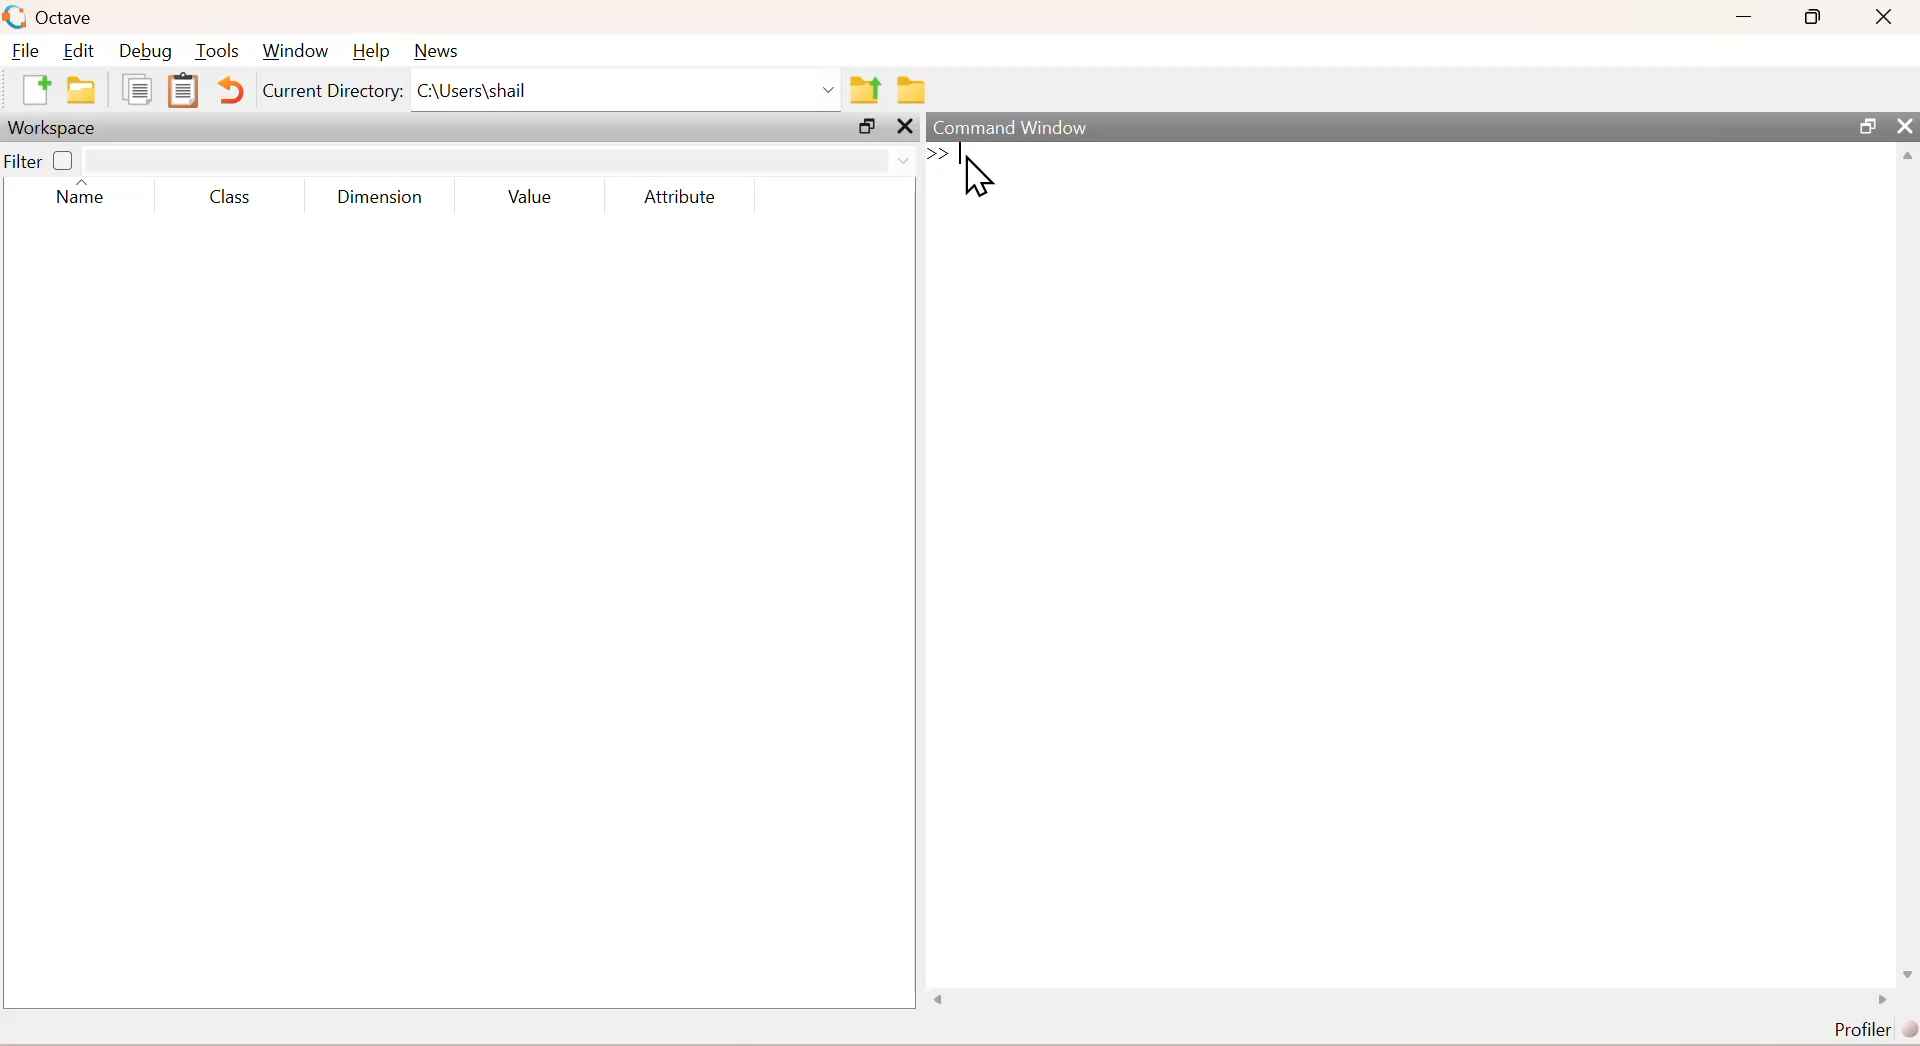 The width and height of the screenshot is (1920, 1046). What do you see at coordinates (865, 128) in the screenshot?
I see `Maximize/Restore` at bounding box center [865, 128].